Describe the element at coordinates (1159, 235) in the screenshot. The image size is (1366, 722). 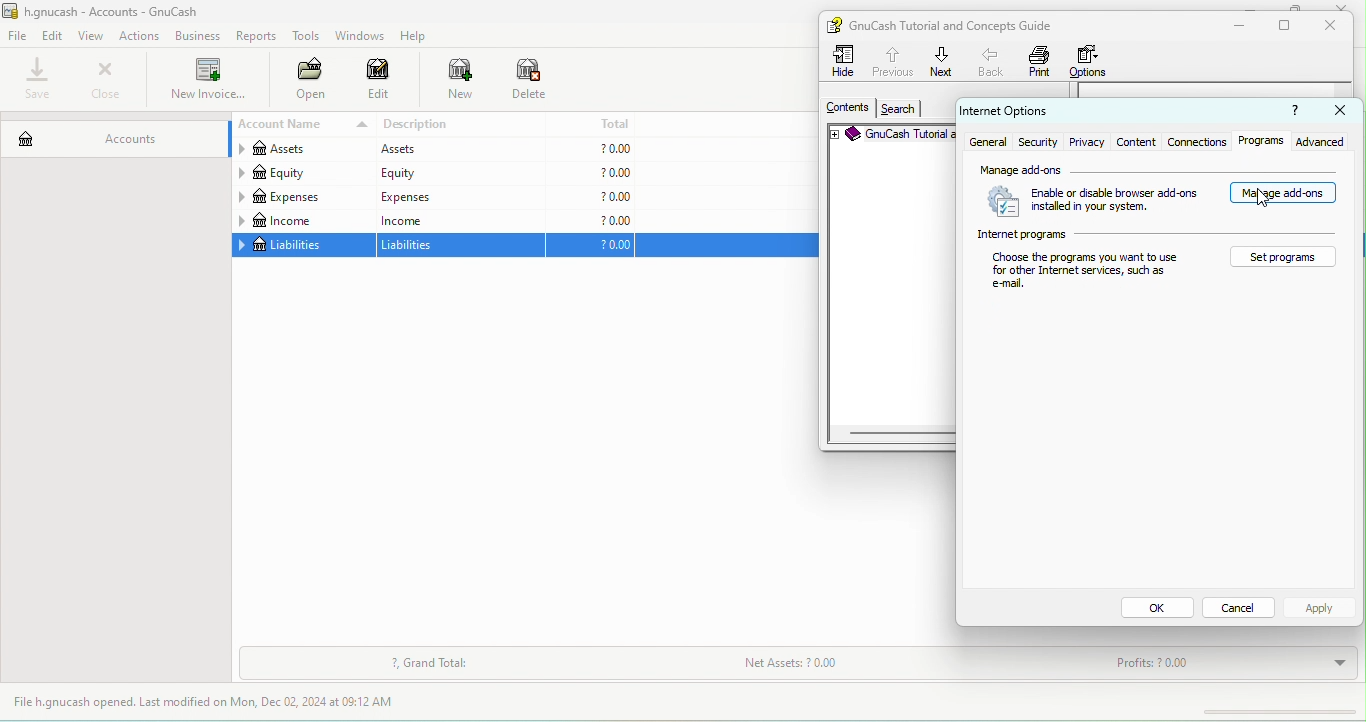
I see `internet peograms` at that location.